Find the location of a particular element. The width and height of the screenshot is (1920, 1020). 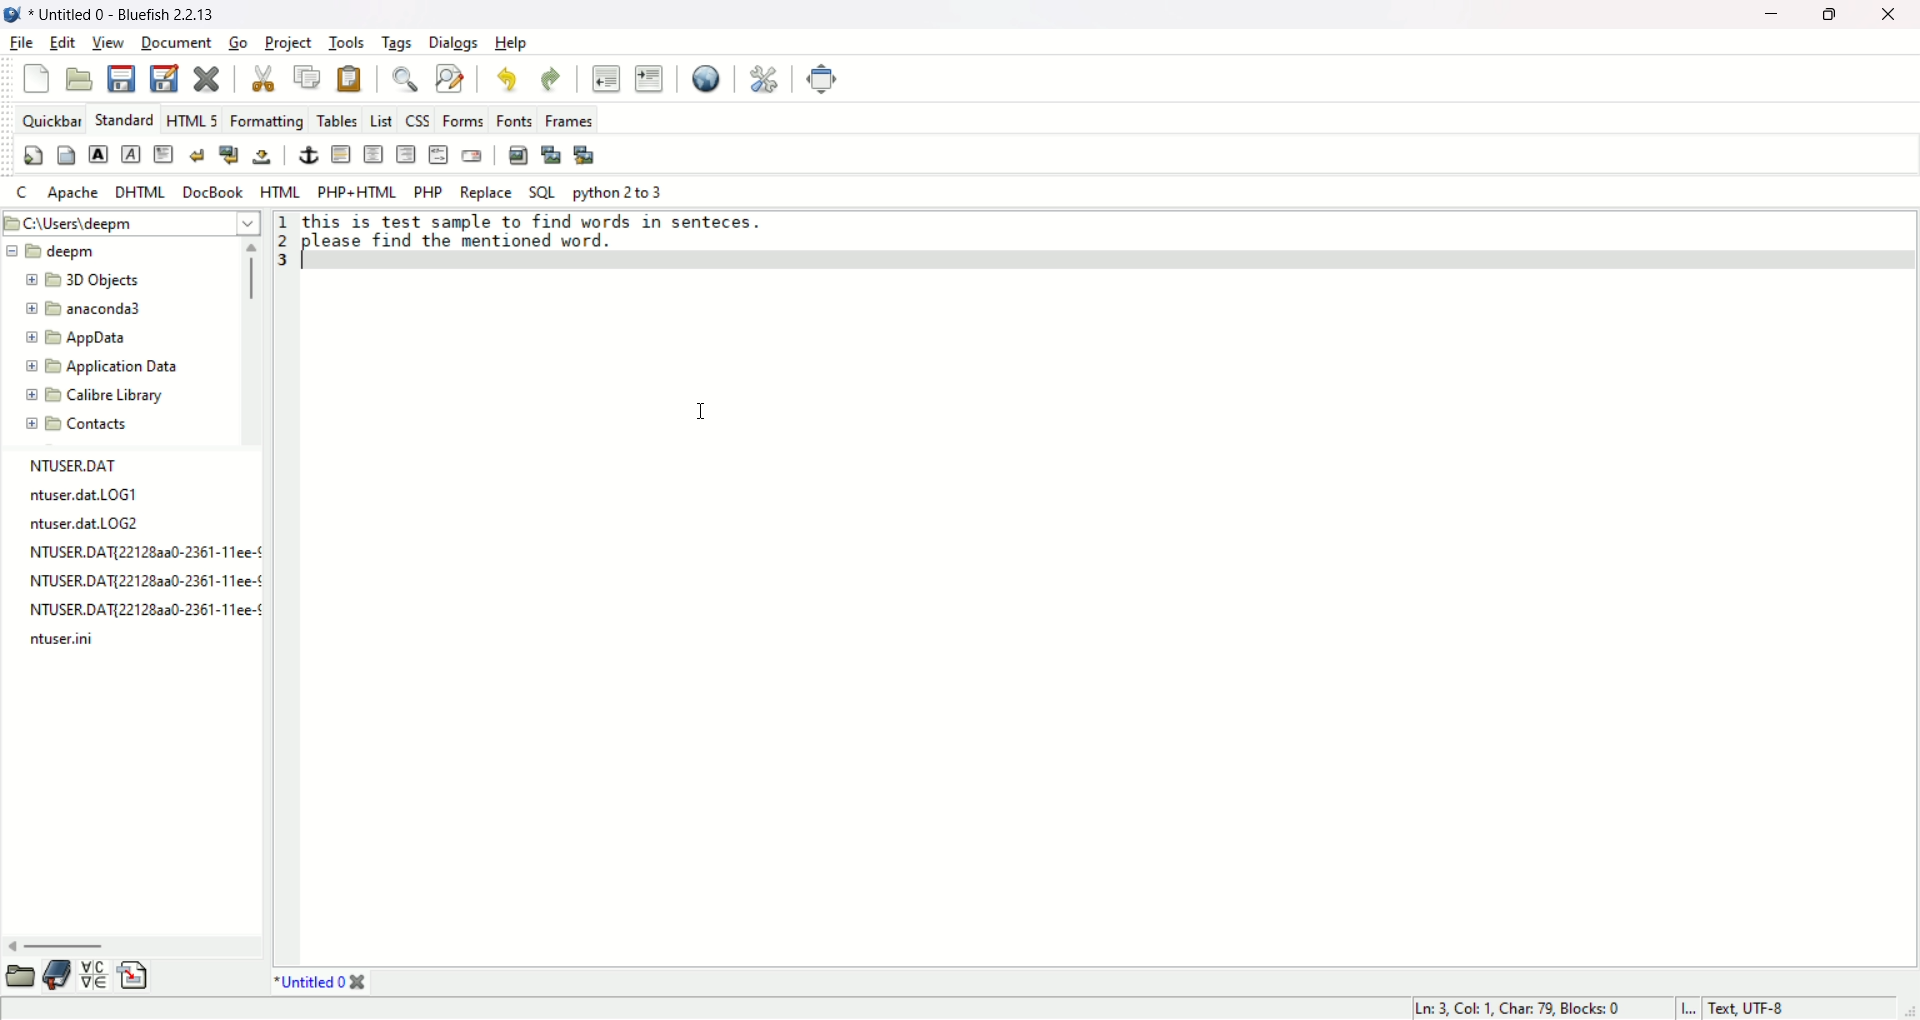

quickstart is located at coordinates (36, 154).